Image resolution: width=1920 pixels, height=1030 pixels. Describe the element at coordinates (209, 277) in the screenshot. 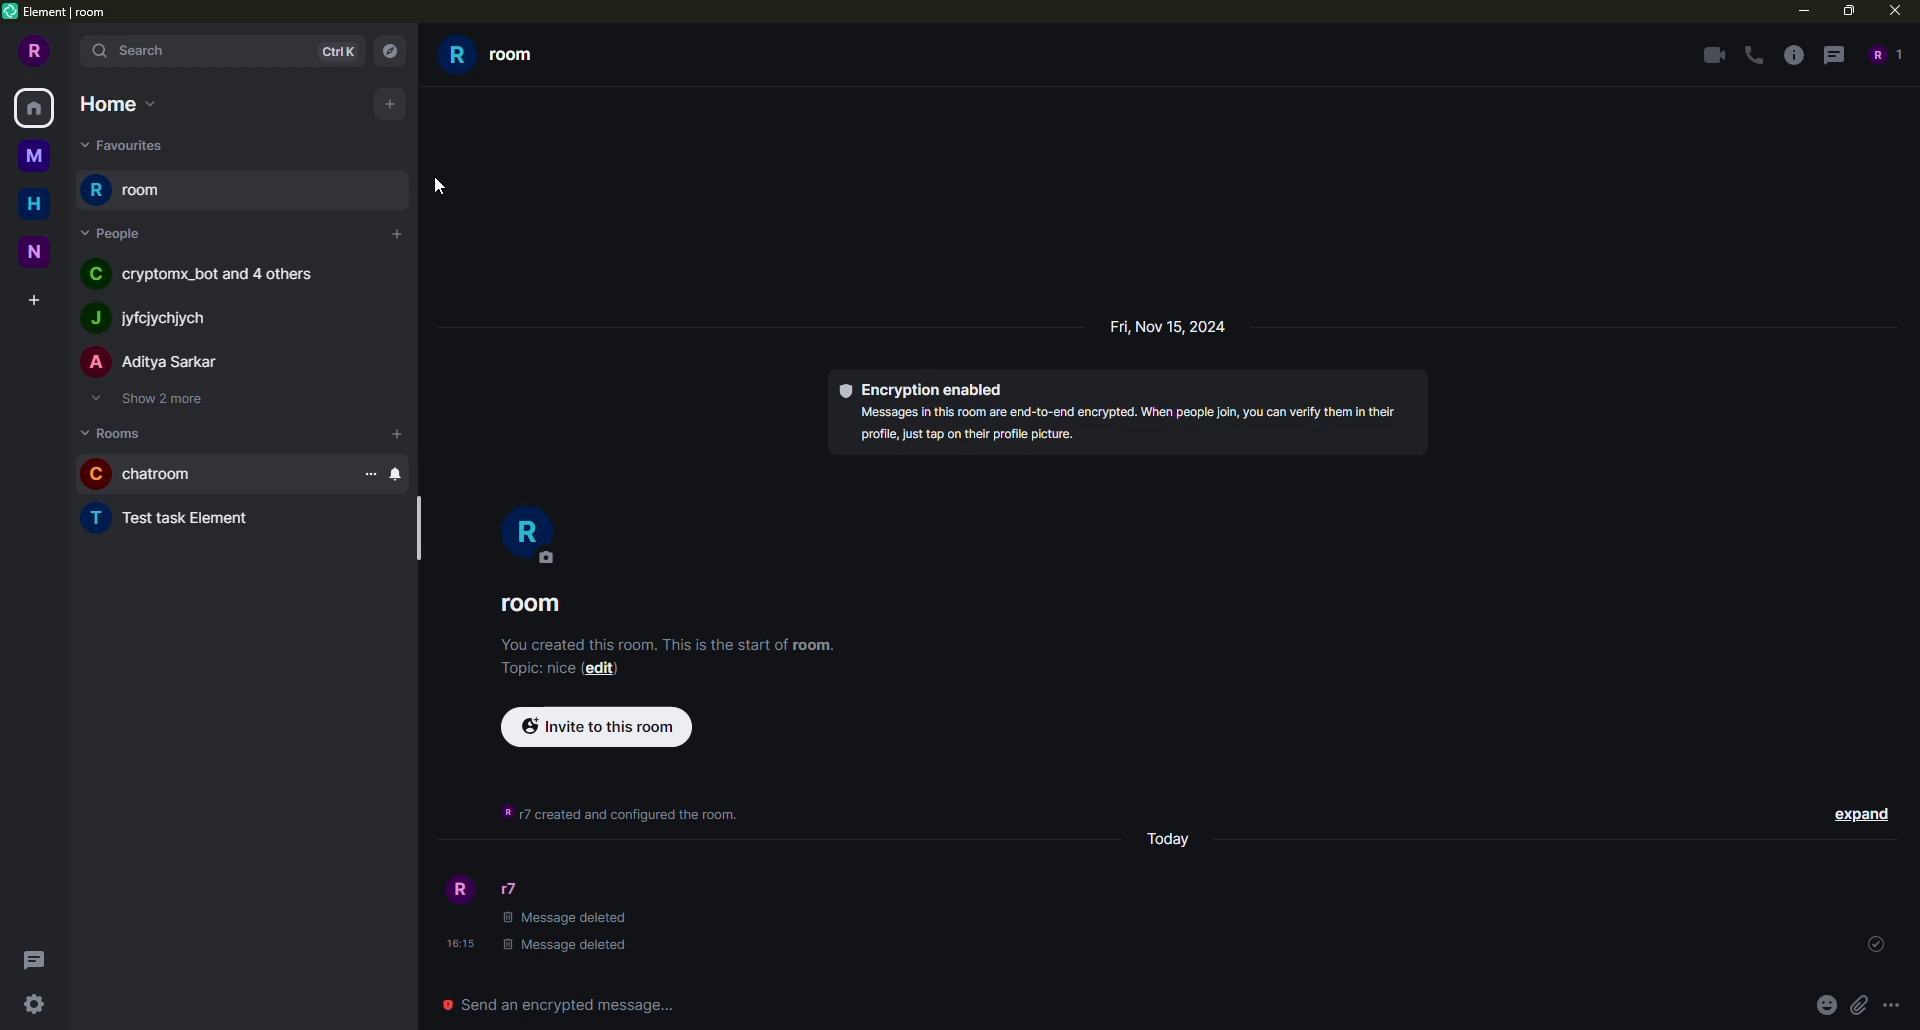

I see `C  cryptomx_bot and 4 others` at that location.